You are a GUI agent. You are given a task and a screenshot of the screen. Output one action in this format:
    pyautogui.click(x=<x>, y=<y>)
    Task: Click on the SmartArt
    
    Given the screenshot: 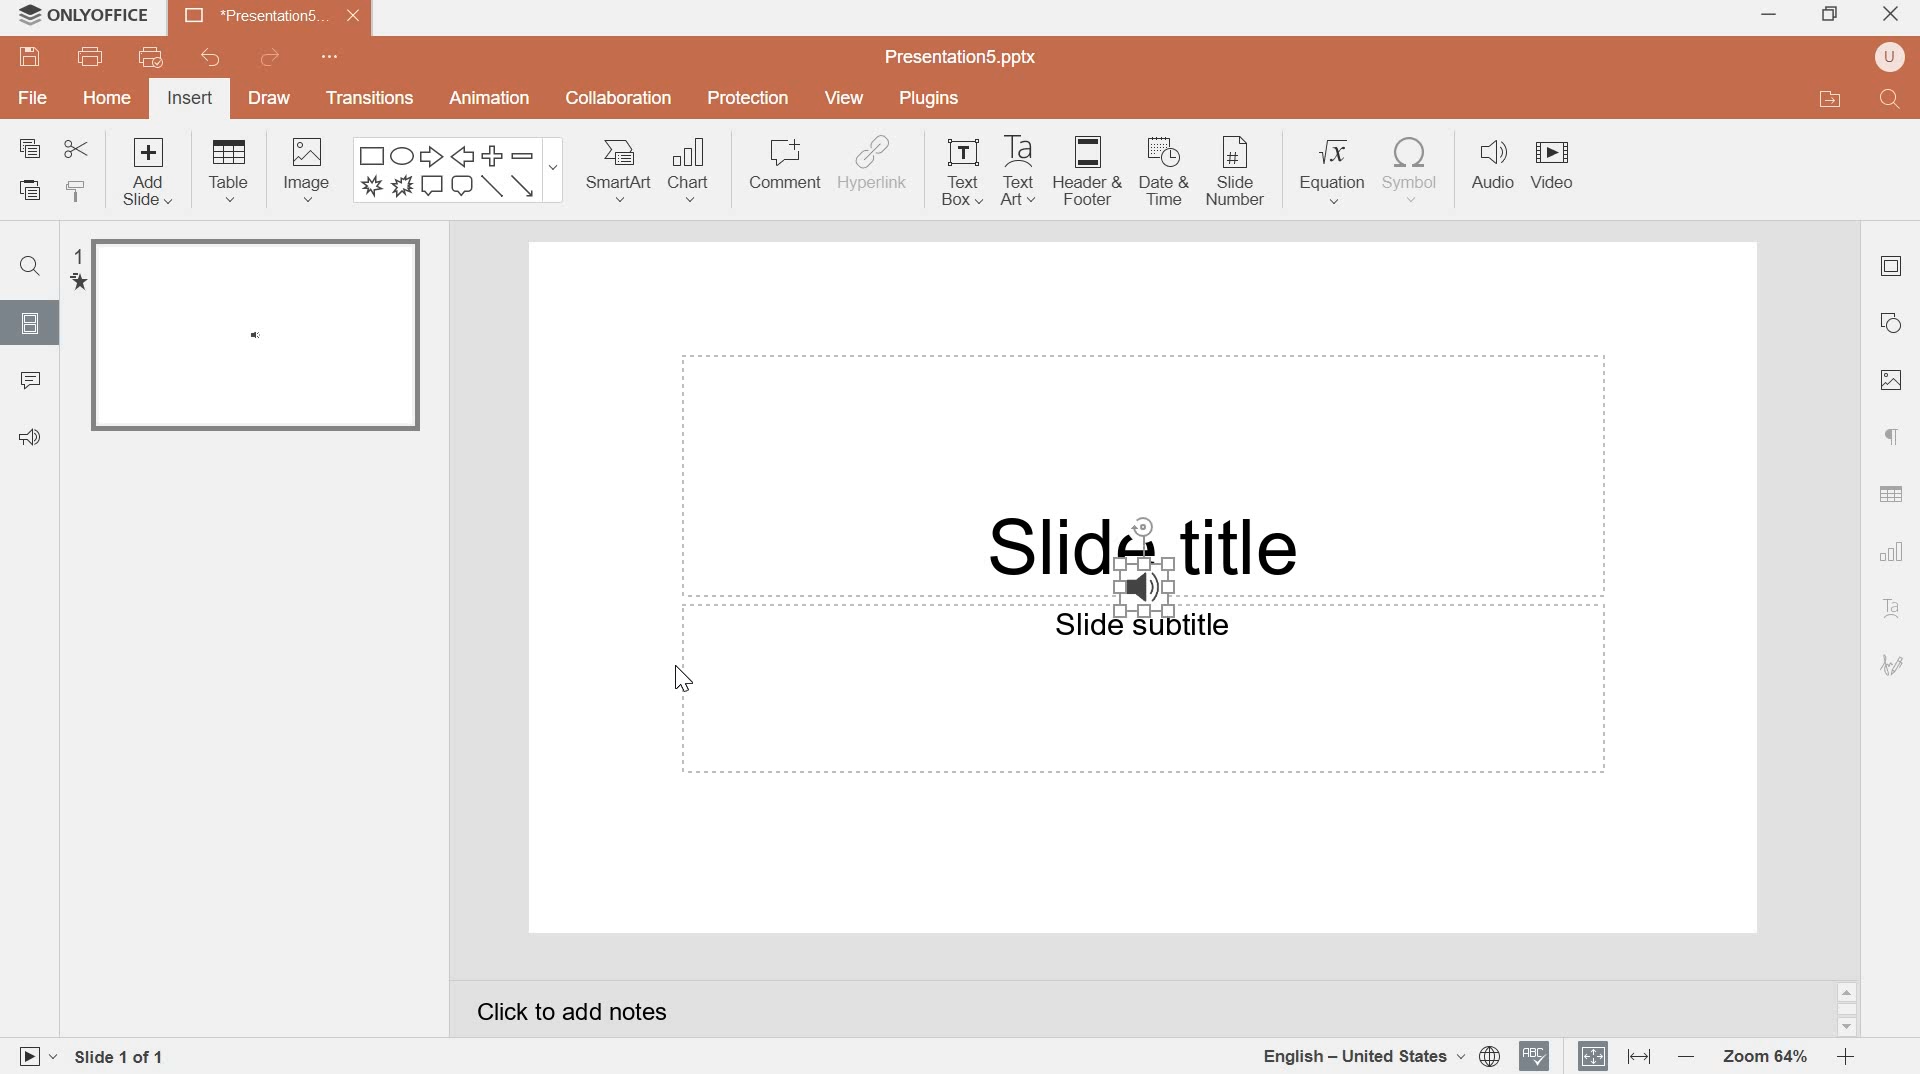 What is the action you would take?
    pyautogui.click(x=618, y=170)
    